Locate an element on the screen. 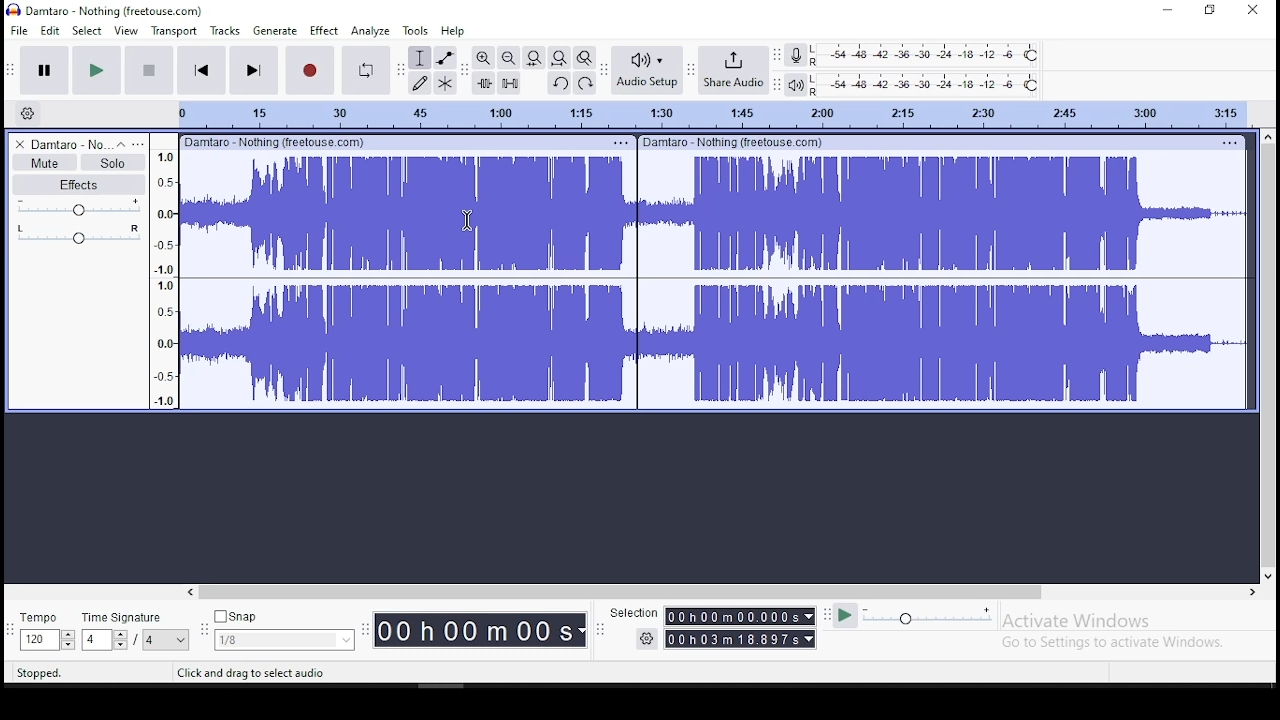  icon and file name is located at coordinates (107, 10).